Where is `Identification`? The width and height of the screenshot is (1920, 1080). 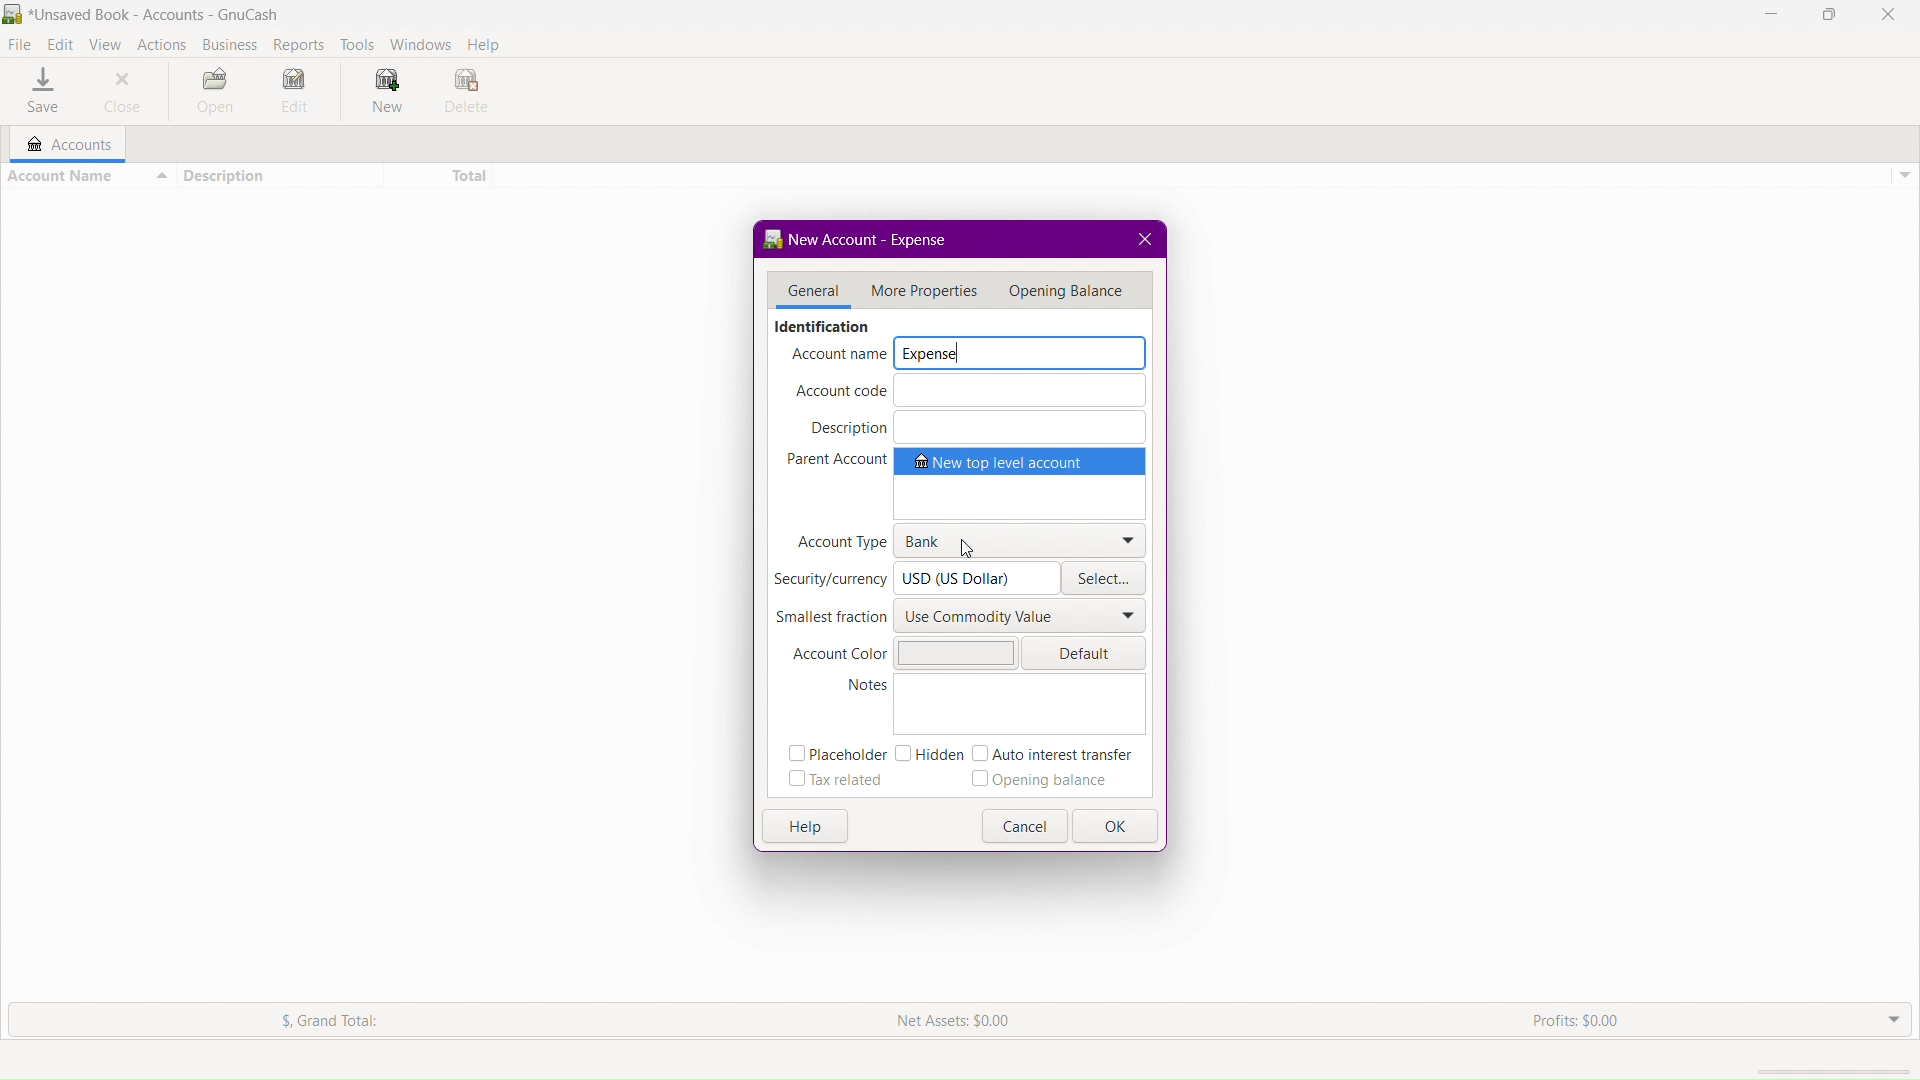 Identification is located at coordinates (820, 326).